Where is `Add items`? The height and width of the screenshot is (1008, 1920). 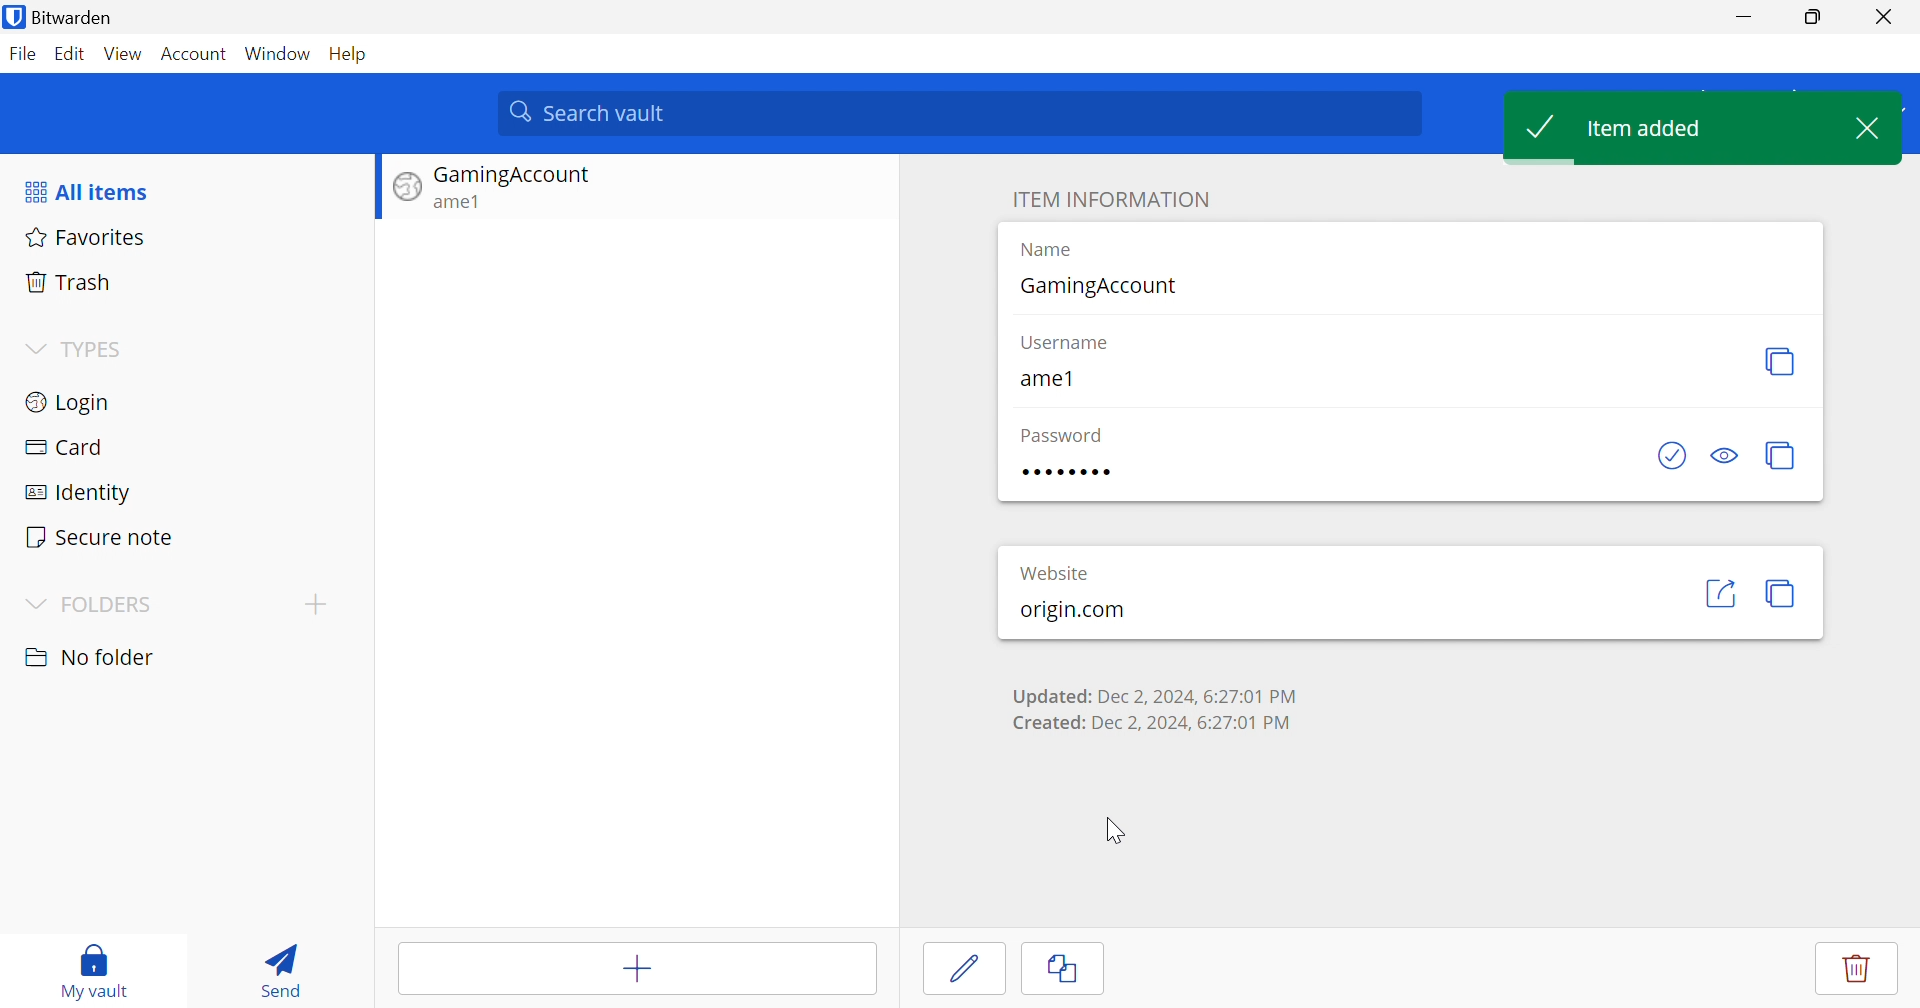 Add items is located at coordinates (641, 965).